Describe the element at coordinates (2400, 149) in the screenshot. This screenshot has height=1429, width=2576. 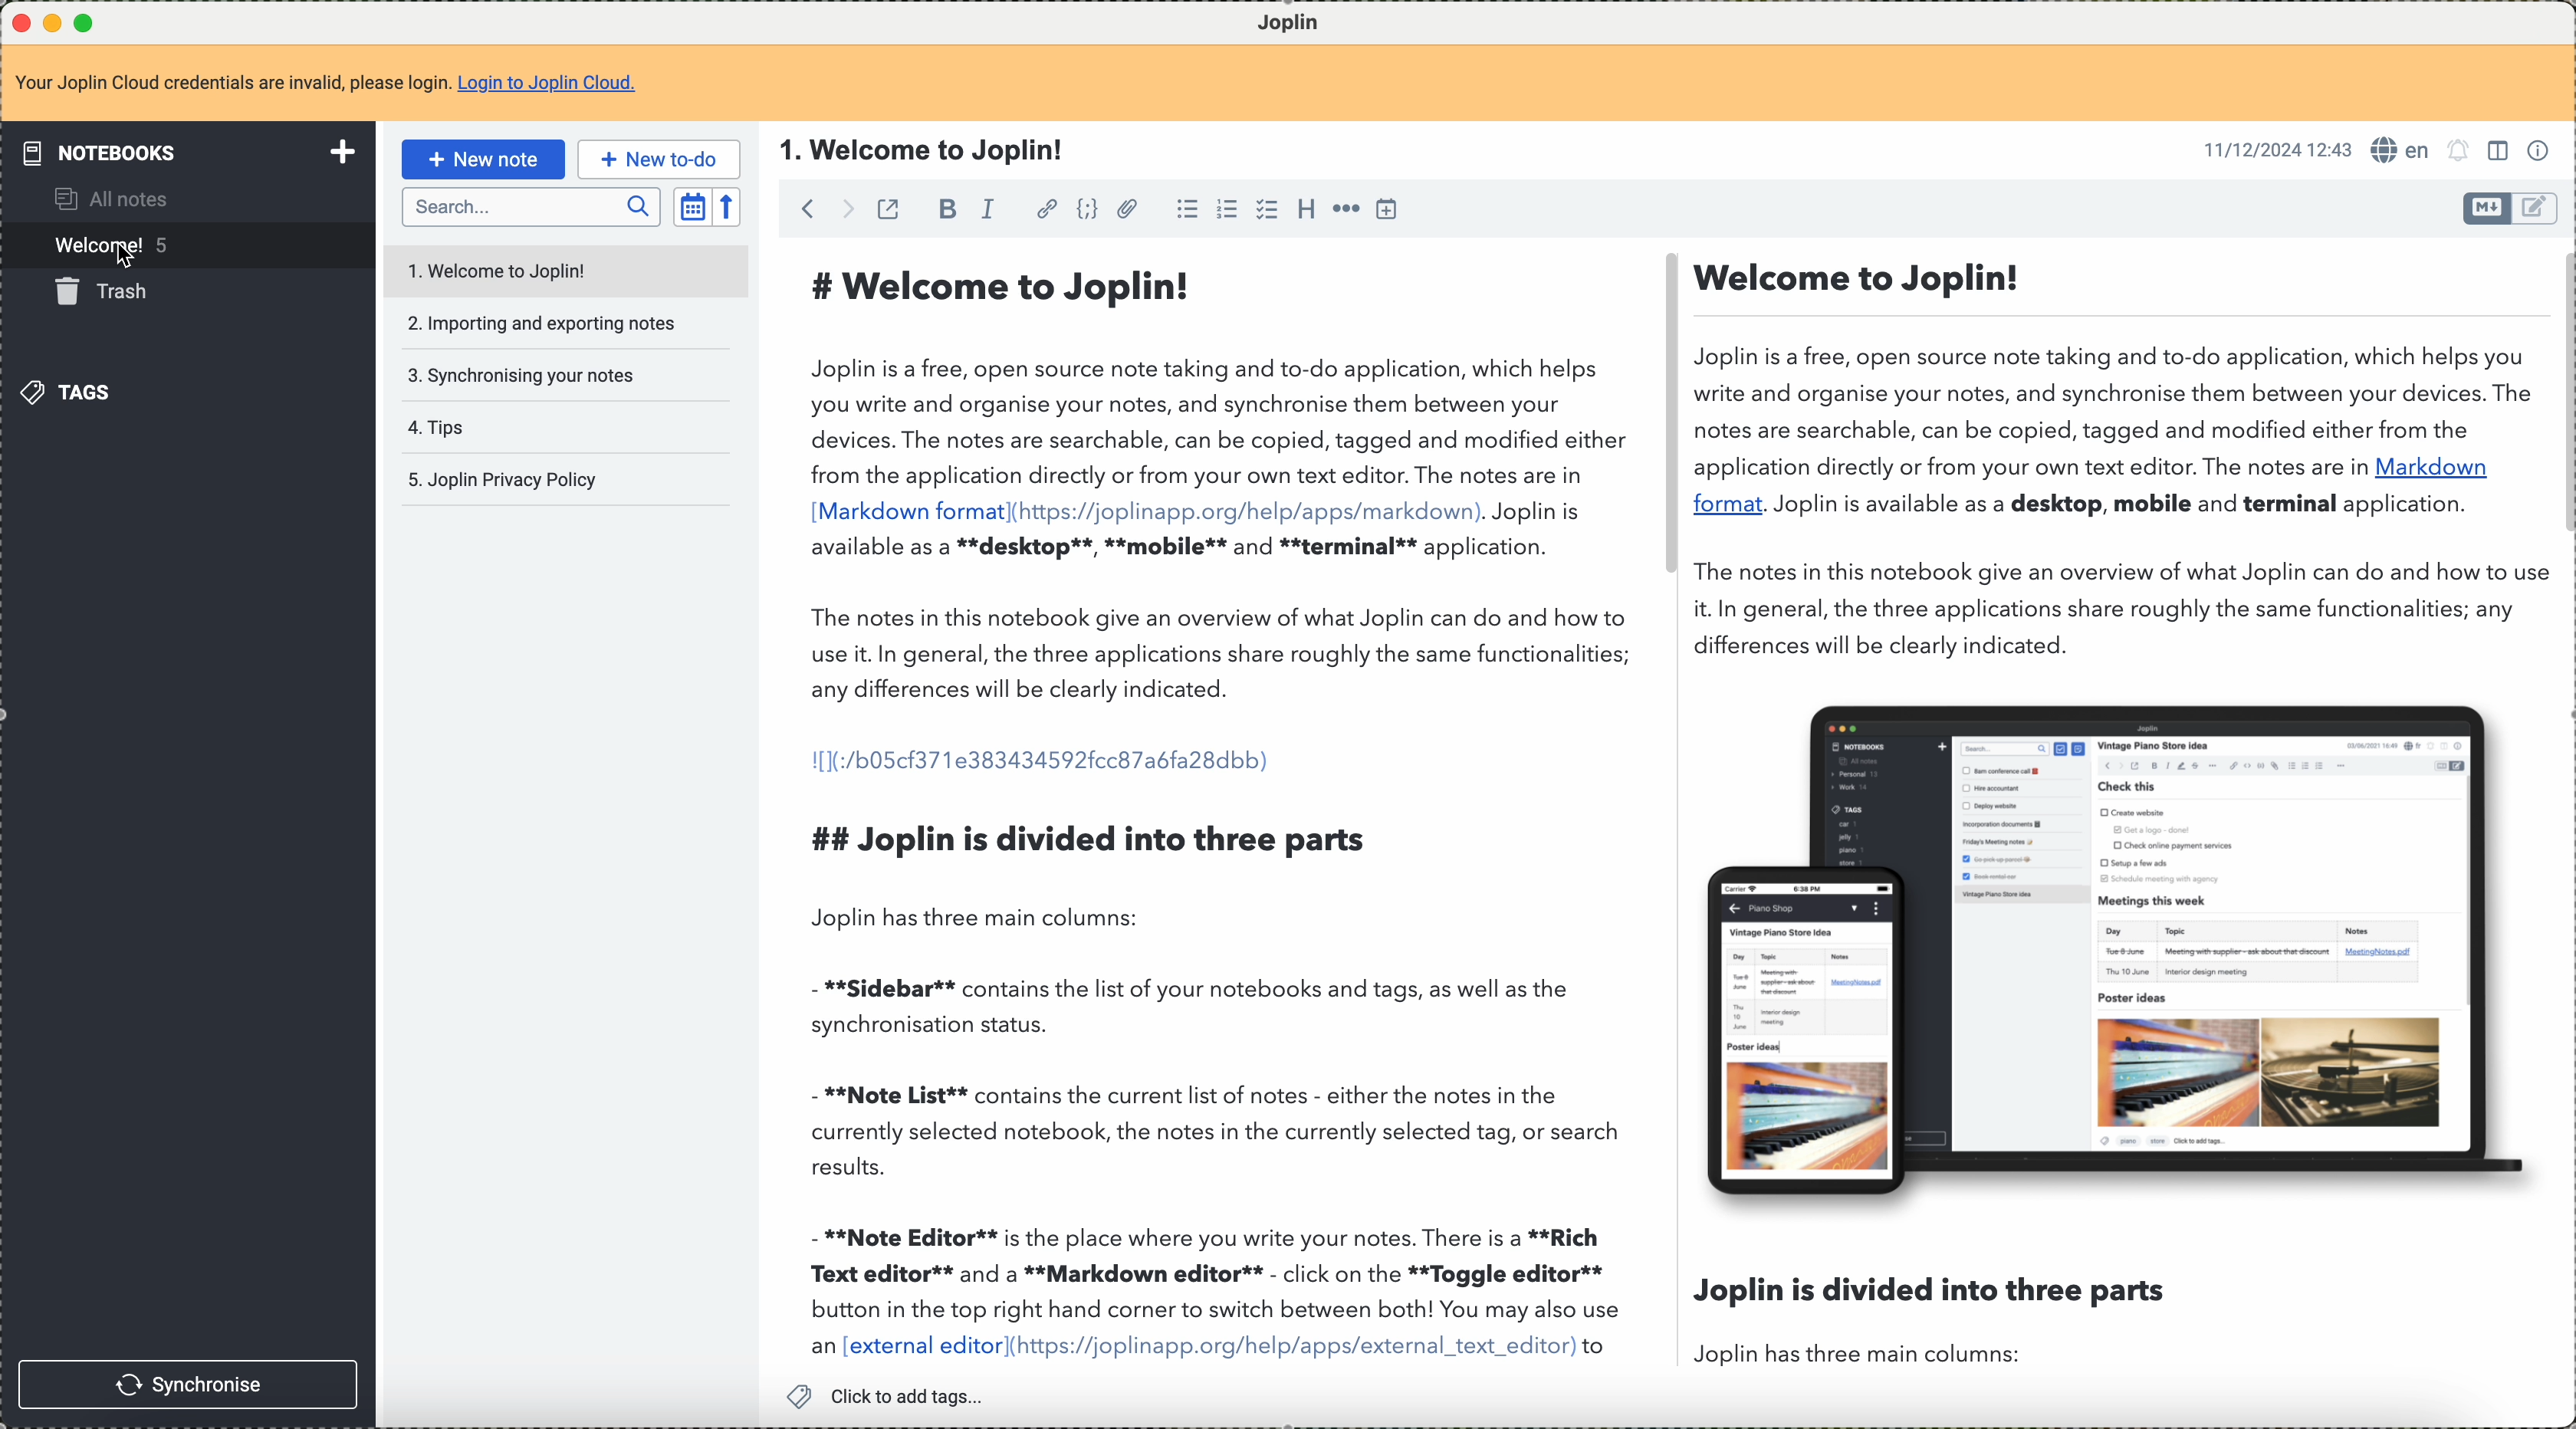
I see `language` at that location.